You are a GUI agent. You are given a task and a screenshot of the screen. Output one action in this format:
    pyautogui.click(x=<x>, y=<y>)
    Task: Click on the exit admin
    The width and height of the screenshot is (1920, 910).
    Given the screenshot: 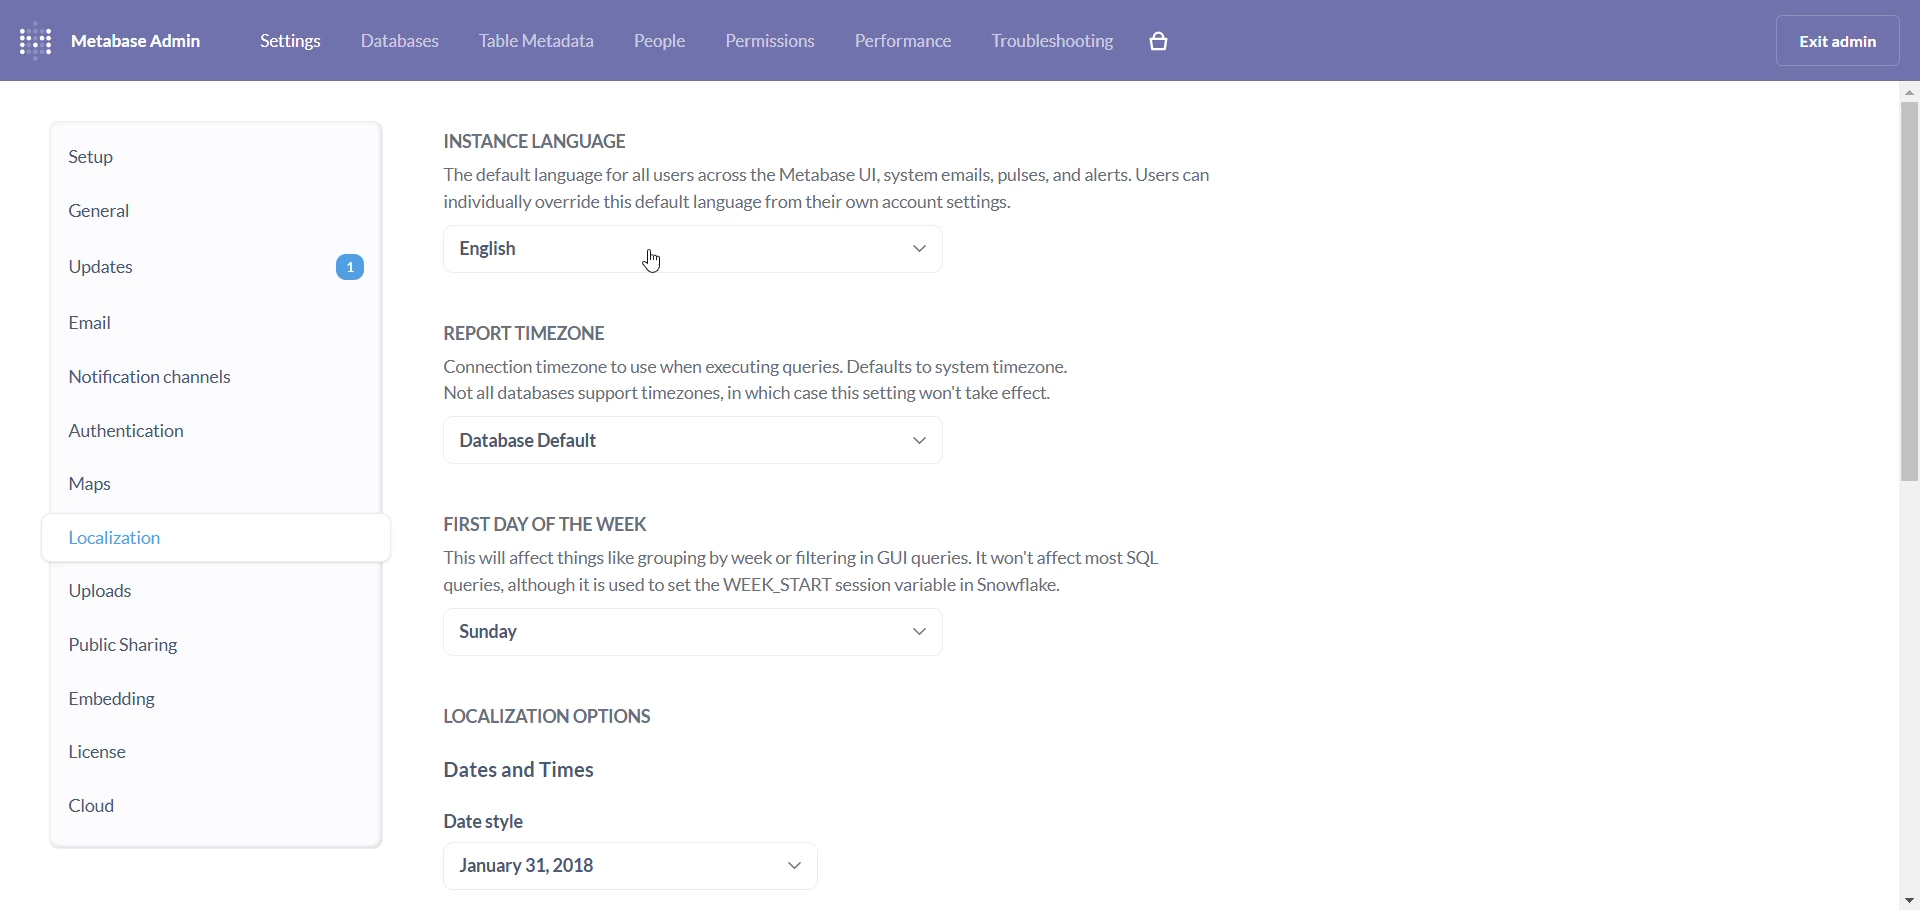 What is the action you would take?
    pyautogui.click(x=1839, y=40)
    